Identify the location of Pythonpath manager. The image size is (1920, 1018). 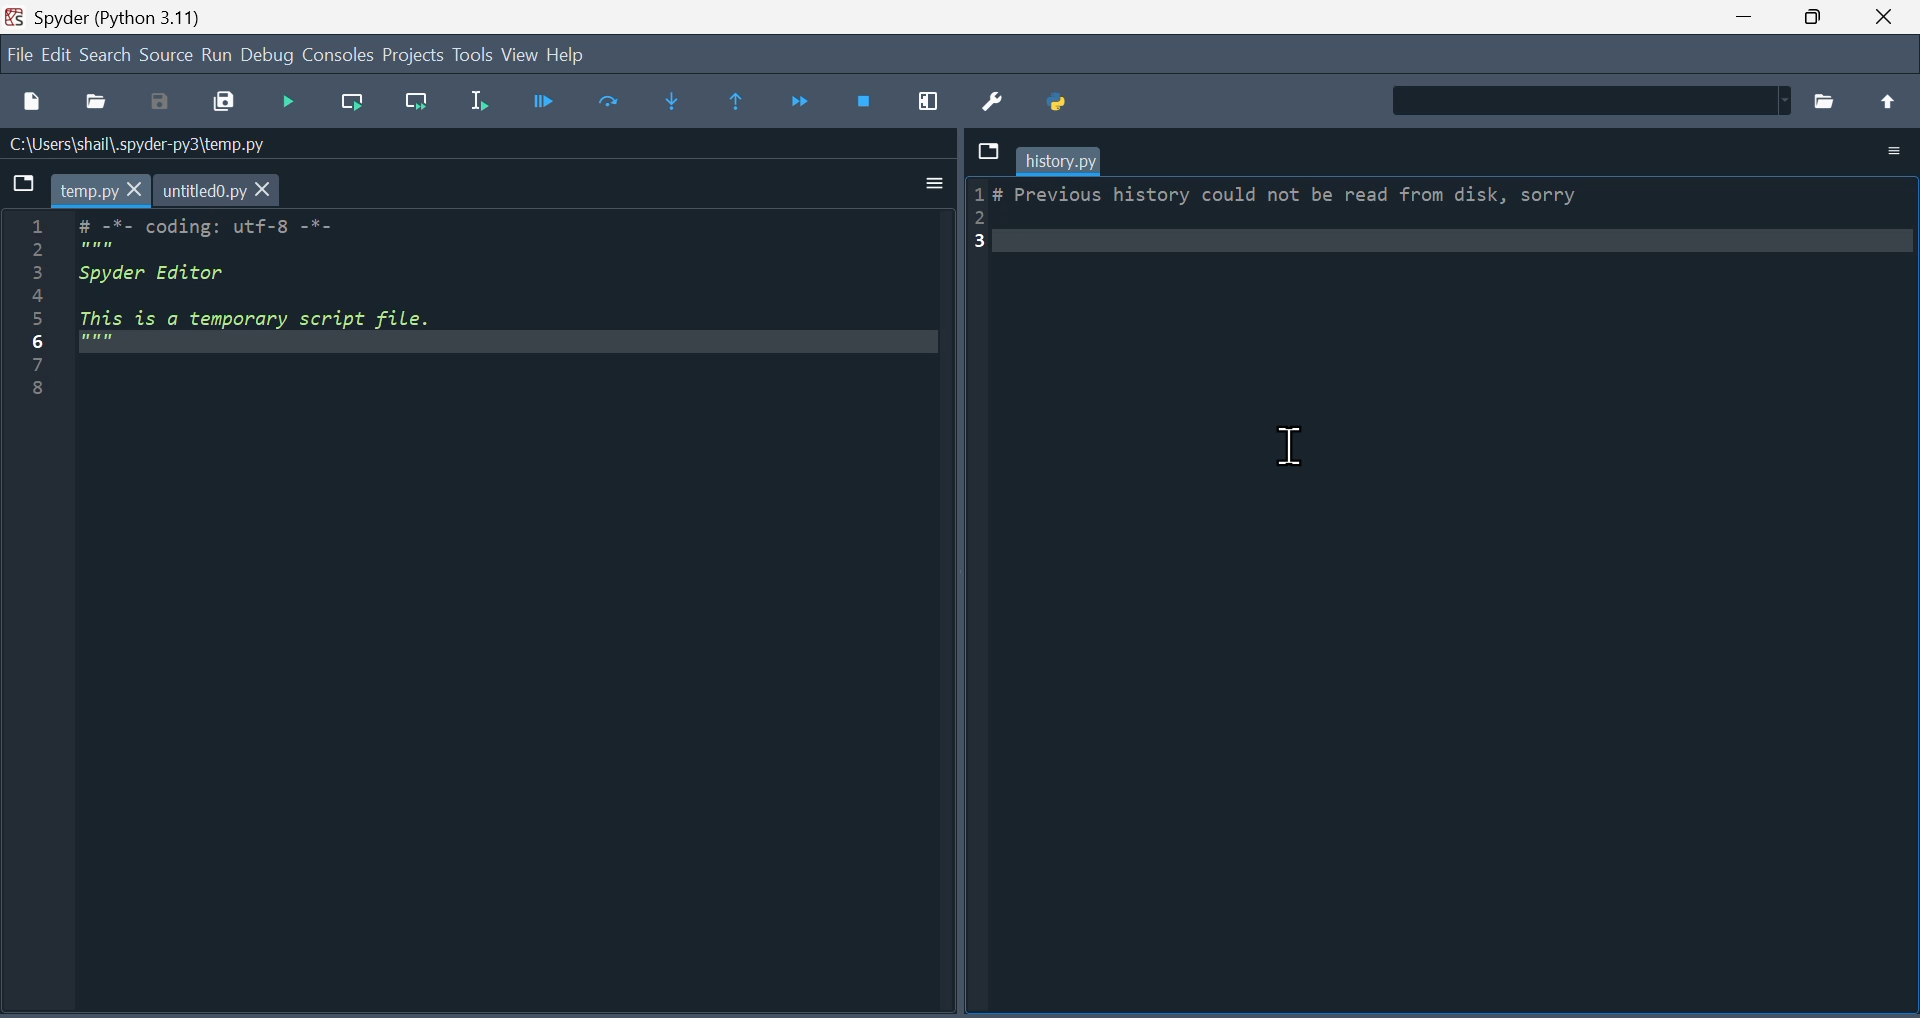
(1073, 103).